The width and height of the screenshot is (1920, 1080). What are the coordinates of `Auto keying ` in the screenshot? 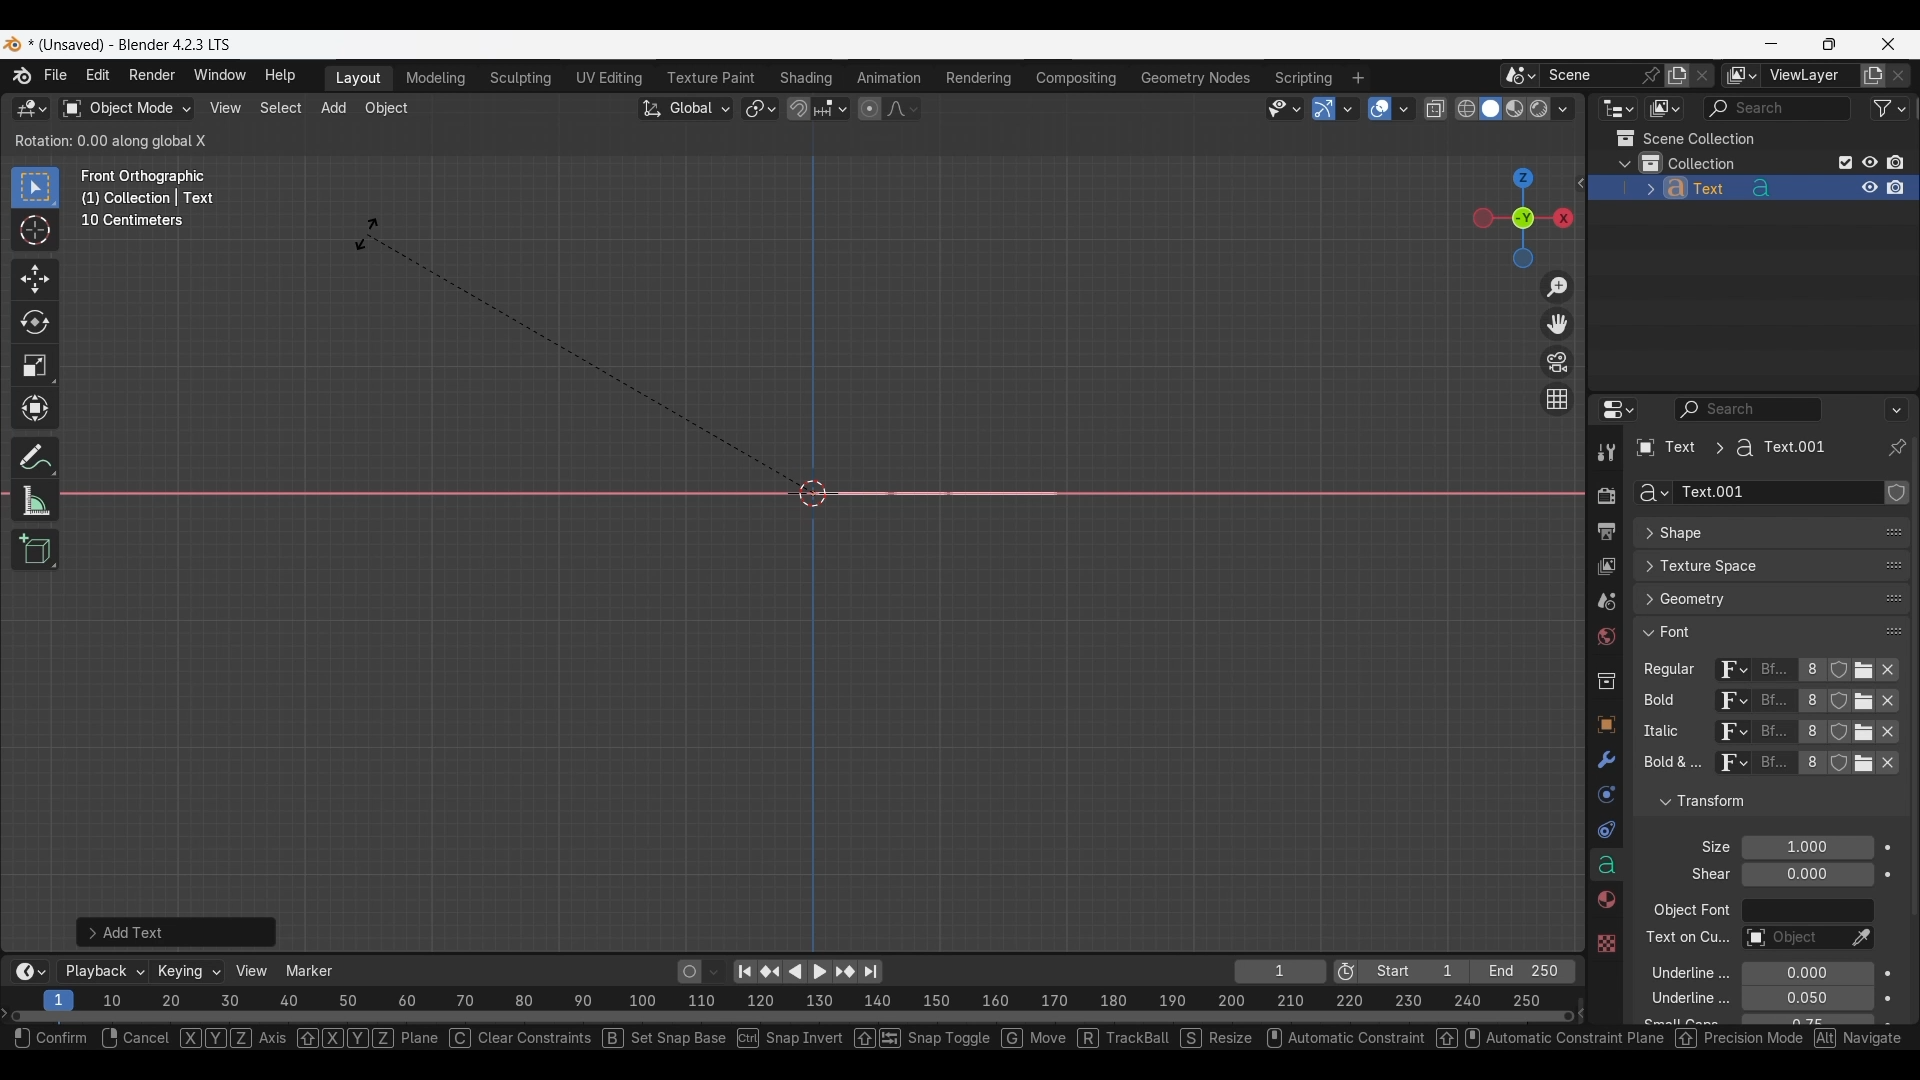 It's located at (690, 972).